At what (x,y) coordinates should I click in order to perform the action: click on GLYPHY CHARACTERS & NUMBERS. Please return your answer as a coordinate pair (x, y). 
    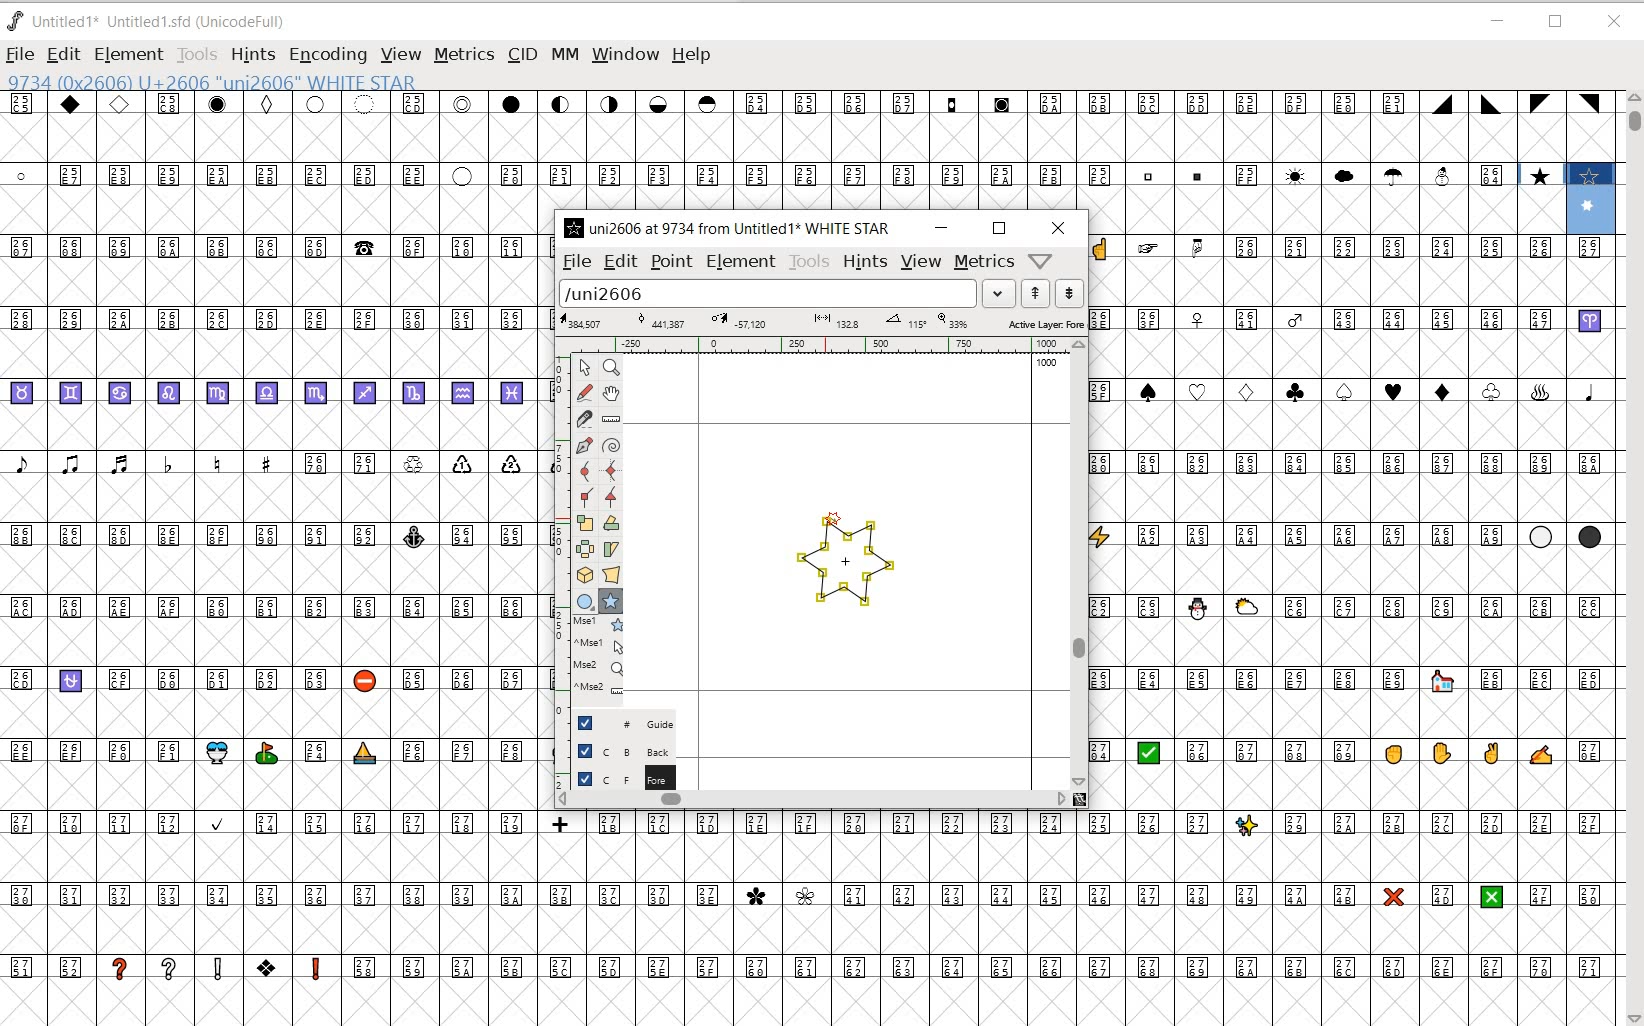
    Looking at the image, I should click on (778, 150).